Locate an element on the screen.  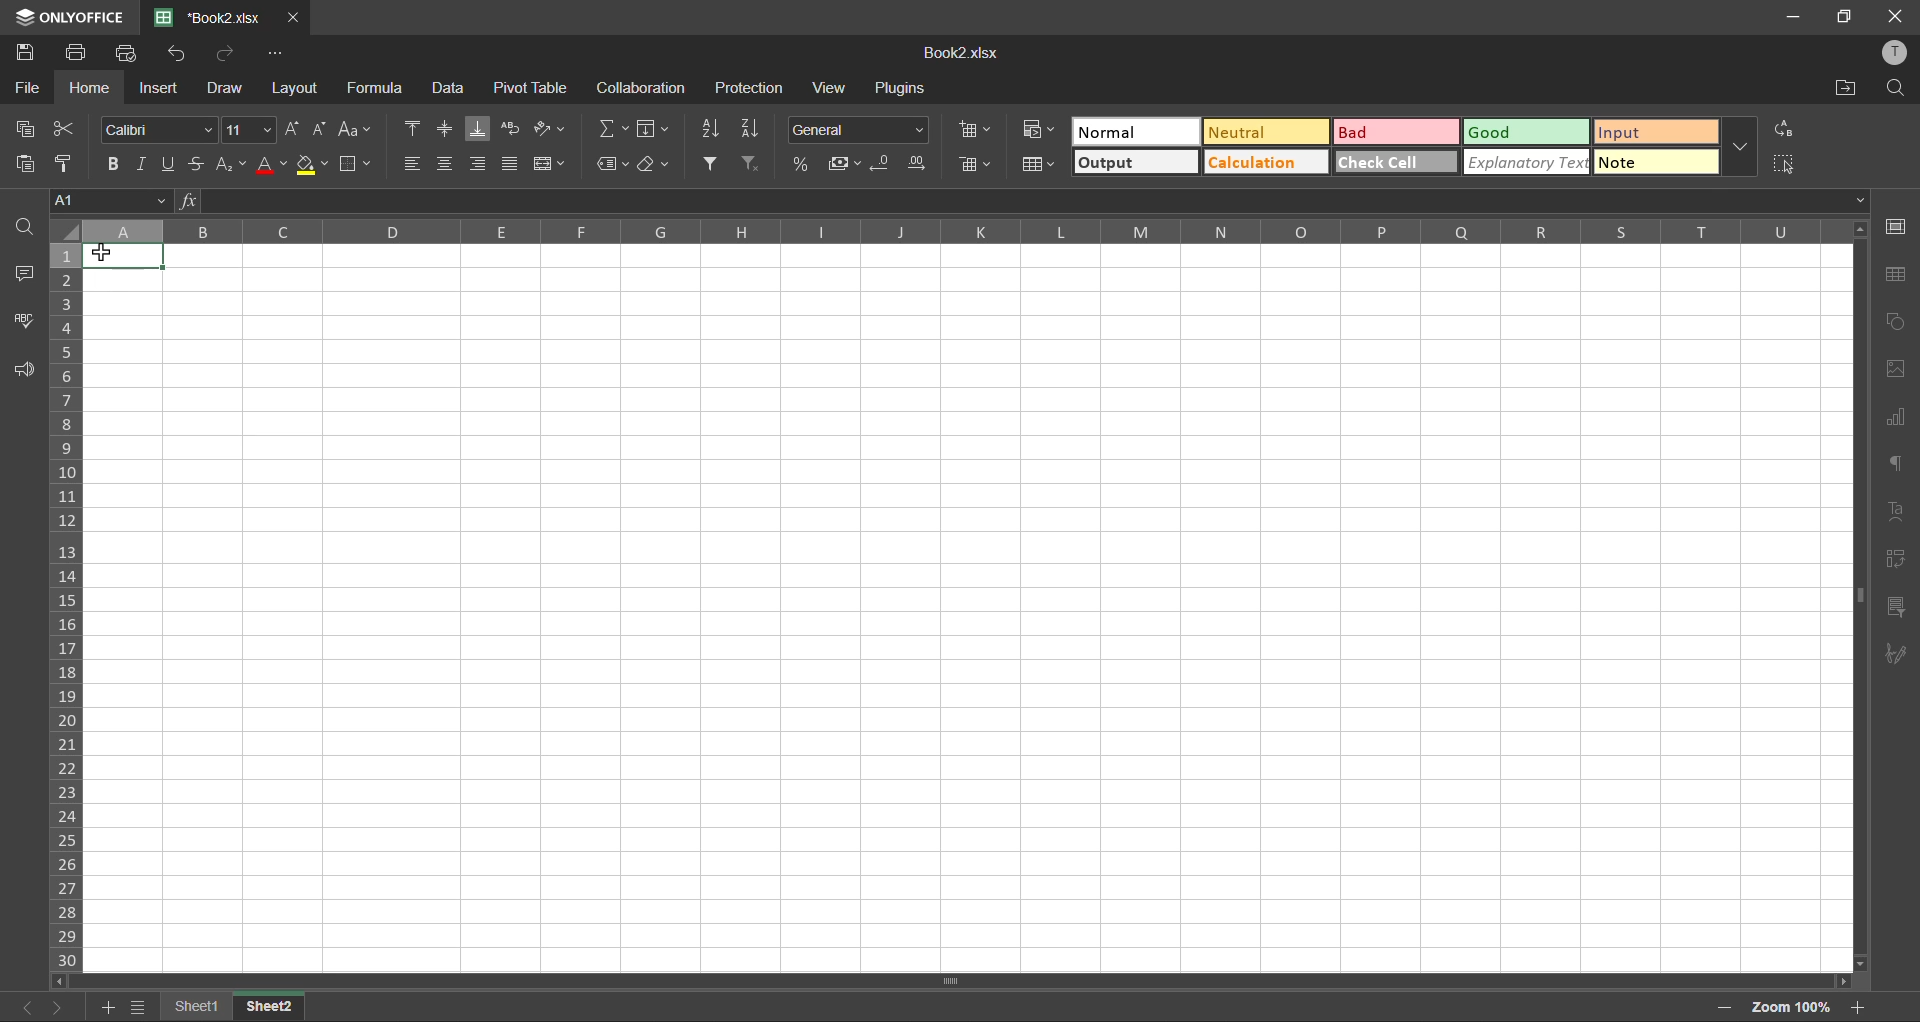
good is located at coordinates (1527, 133).